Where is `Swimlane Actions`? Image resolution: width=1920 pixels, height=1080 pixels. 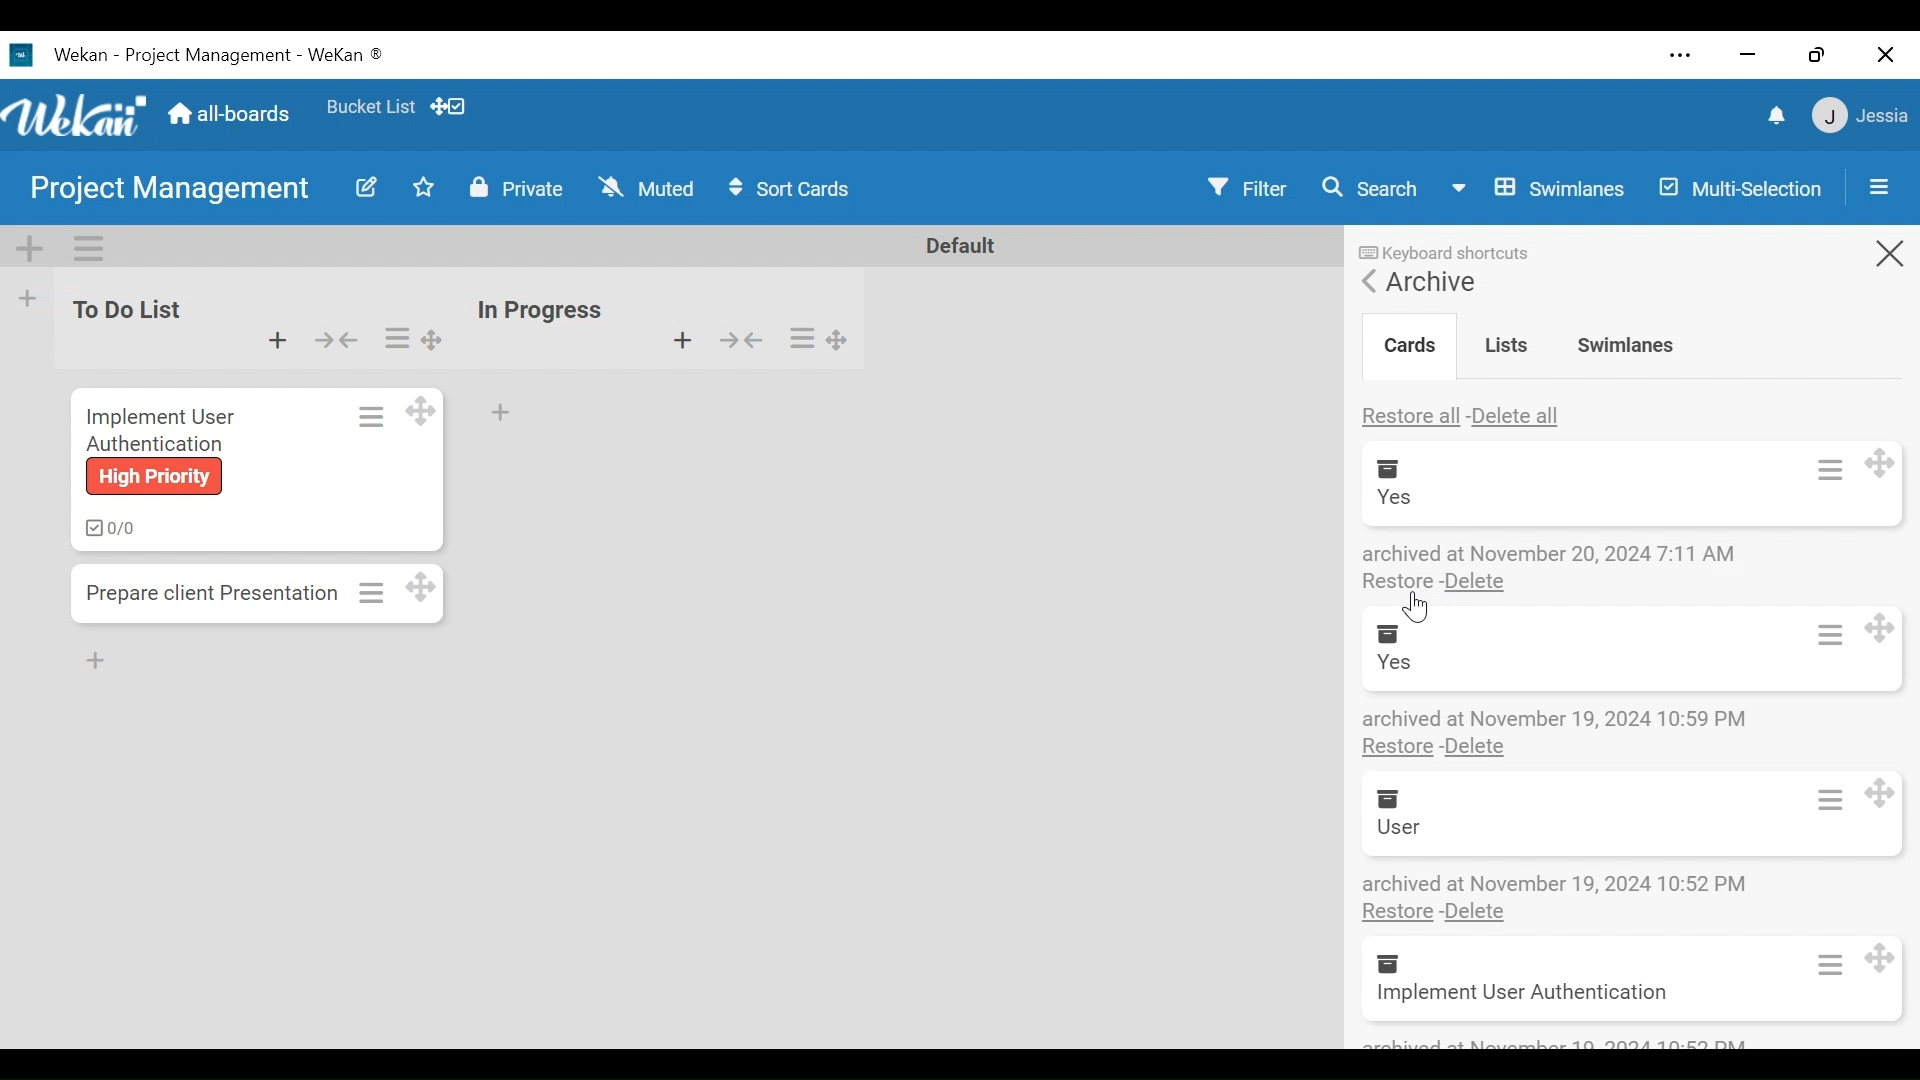
Swimlane Actions is located at coordinates (83, 248).